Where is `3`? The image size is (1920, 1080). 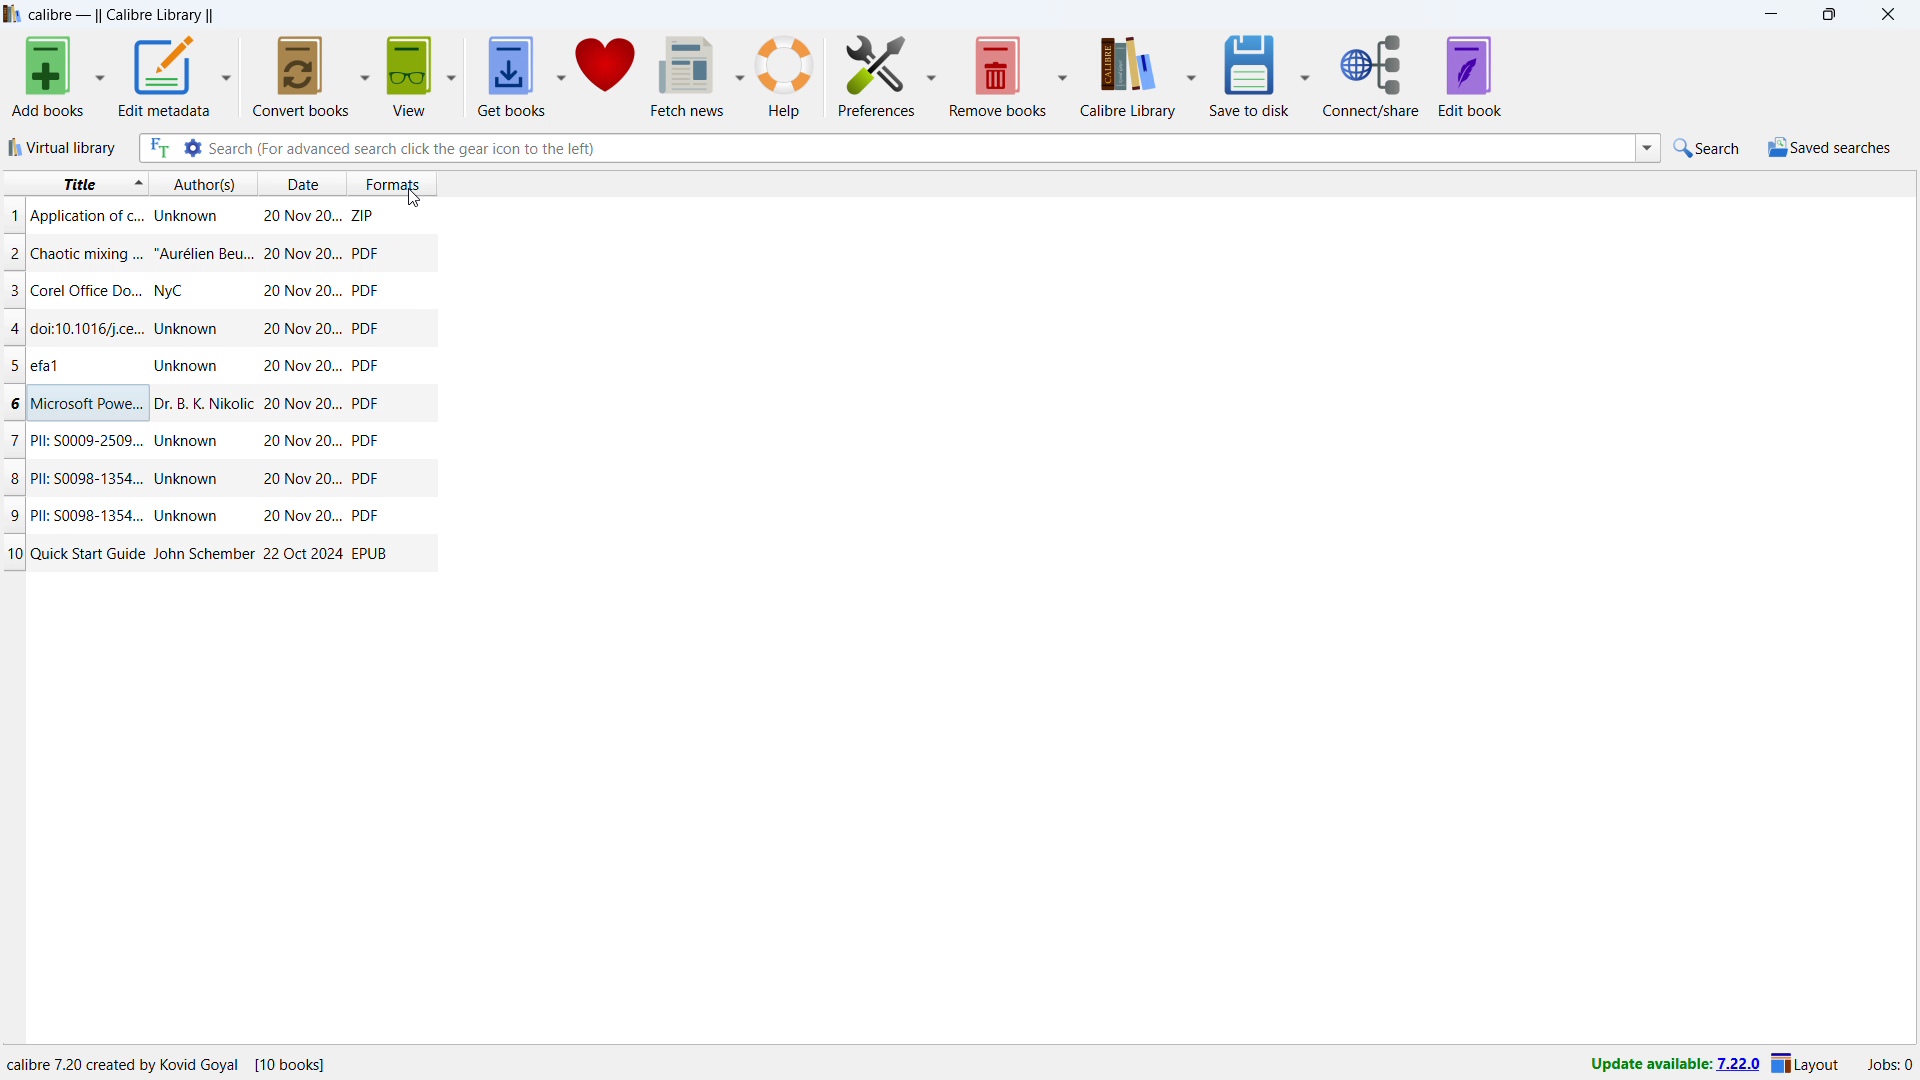 3 is located at coordinates (12, 290).